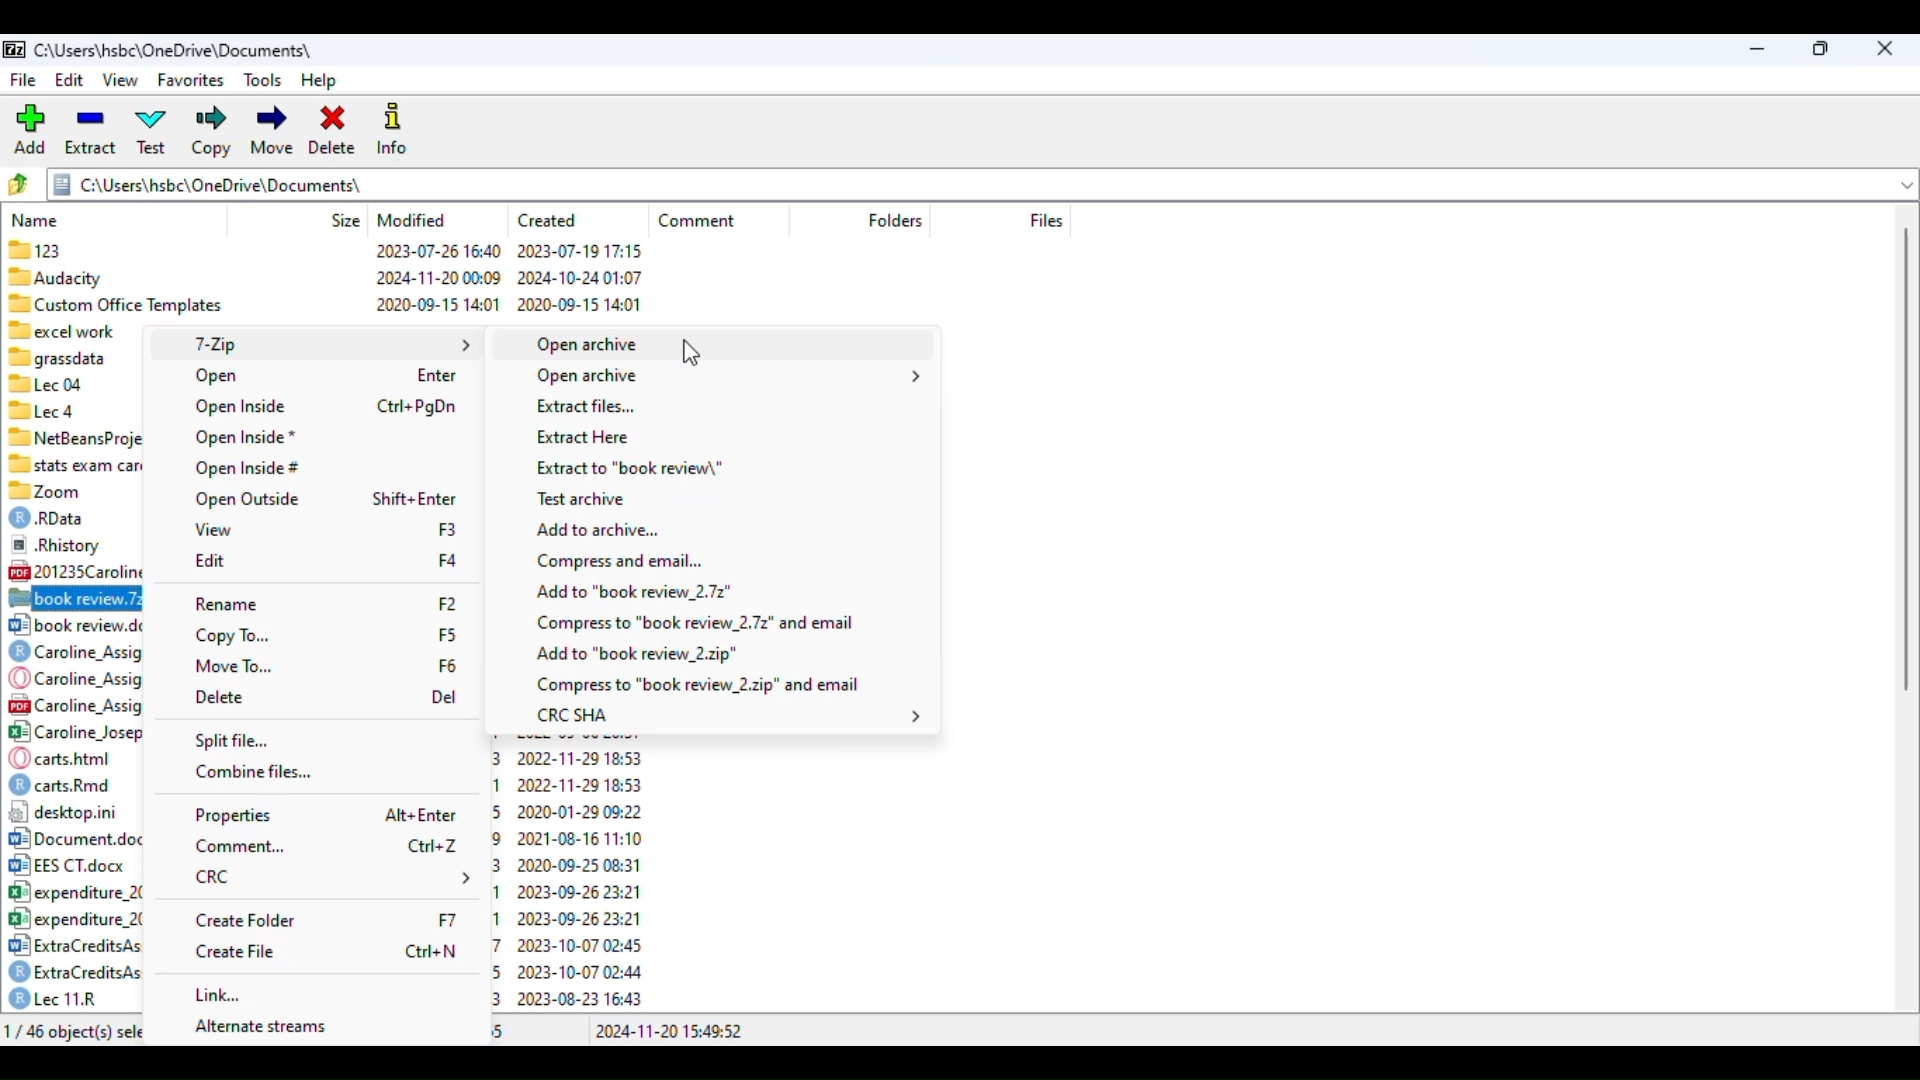 The height and width of the screenshot is (1080, 1920). What do you see at coordinates (152, 132) in the screenshot?
I see `test` at bounding box center [152, 132].